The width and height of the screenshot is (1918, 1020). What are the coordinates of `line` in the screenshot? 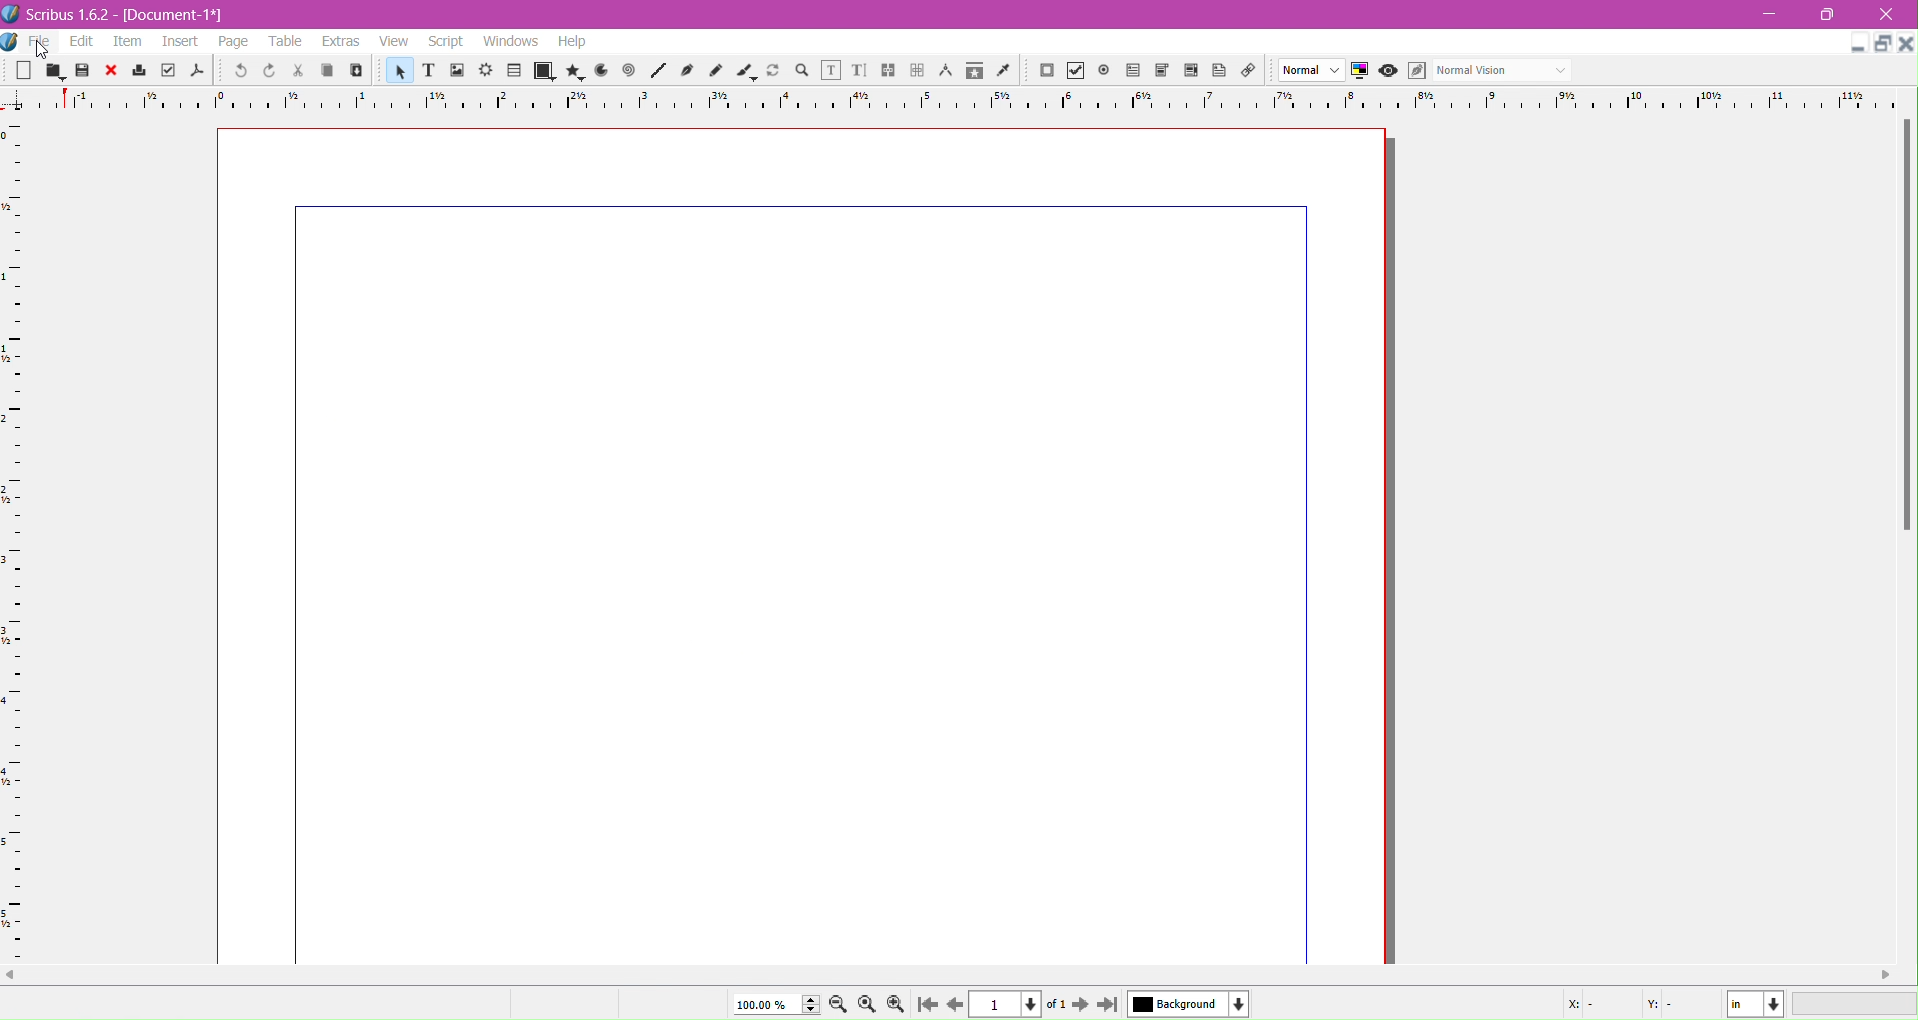 It's located at (658, 72).